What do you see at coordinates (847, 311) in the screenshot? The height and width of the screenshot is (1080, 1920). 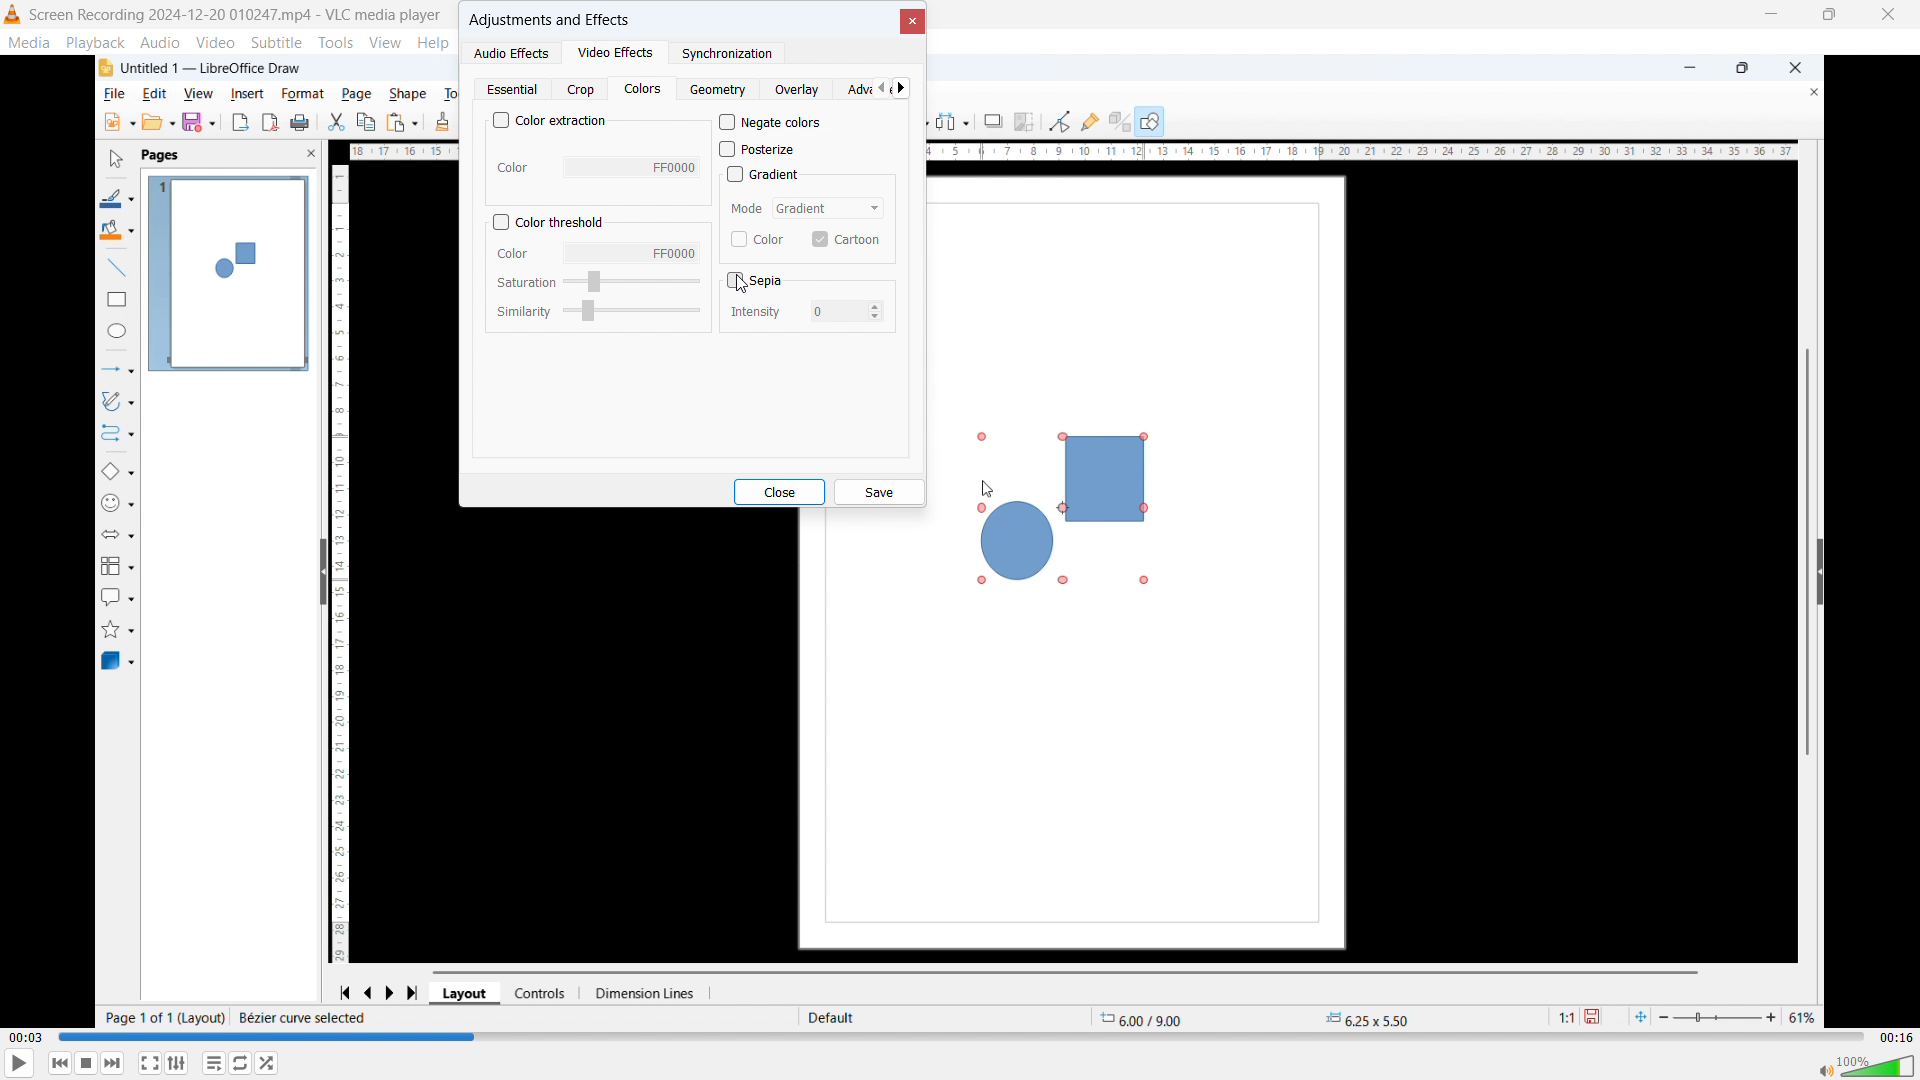 I see `Set intensity ` at bounding box center [847, 311].